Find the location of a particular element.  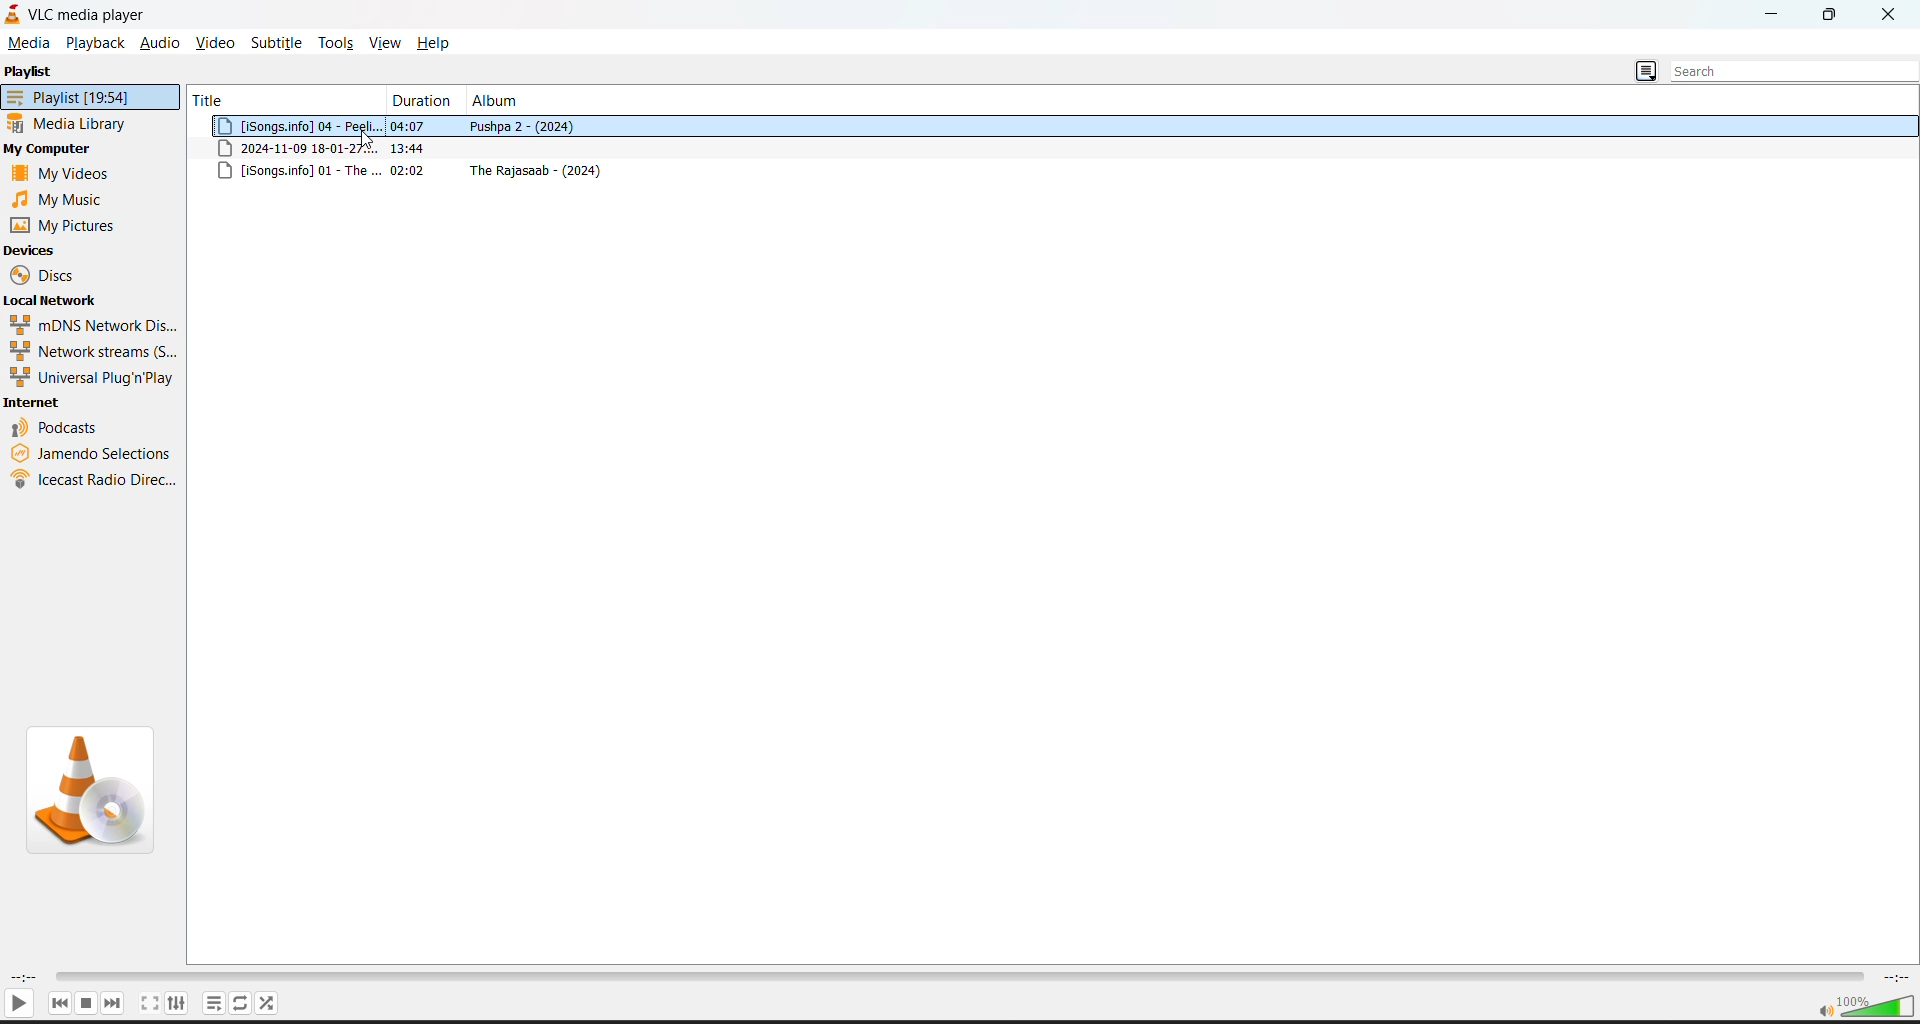

song is located at coordinates (1055, 173).